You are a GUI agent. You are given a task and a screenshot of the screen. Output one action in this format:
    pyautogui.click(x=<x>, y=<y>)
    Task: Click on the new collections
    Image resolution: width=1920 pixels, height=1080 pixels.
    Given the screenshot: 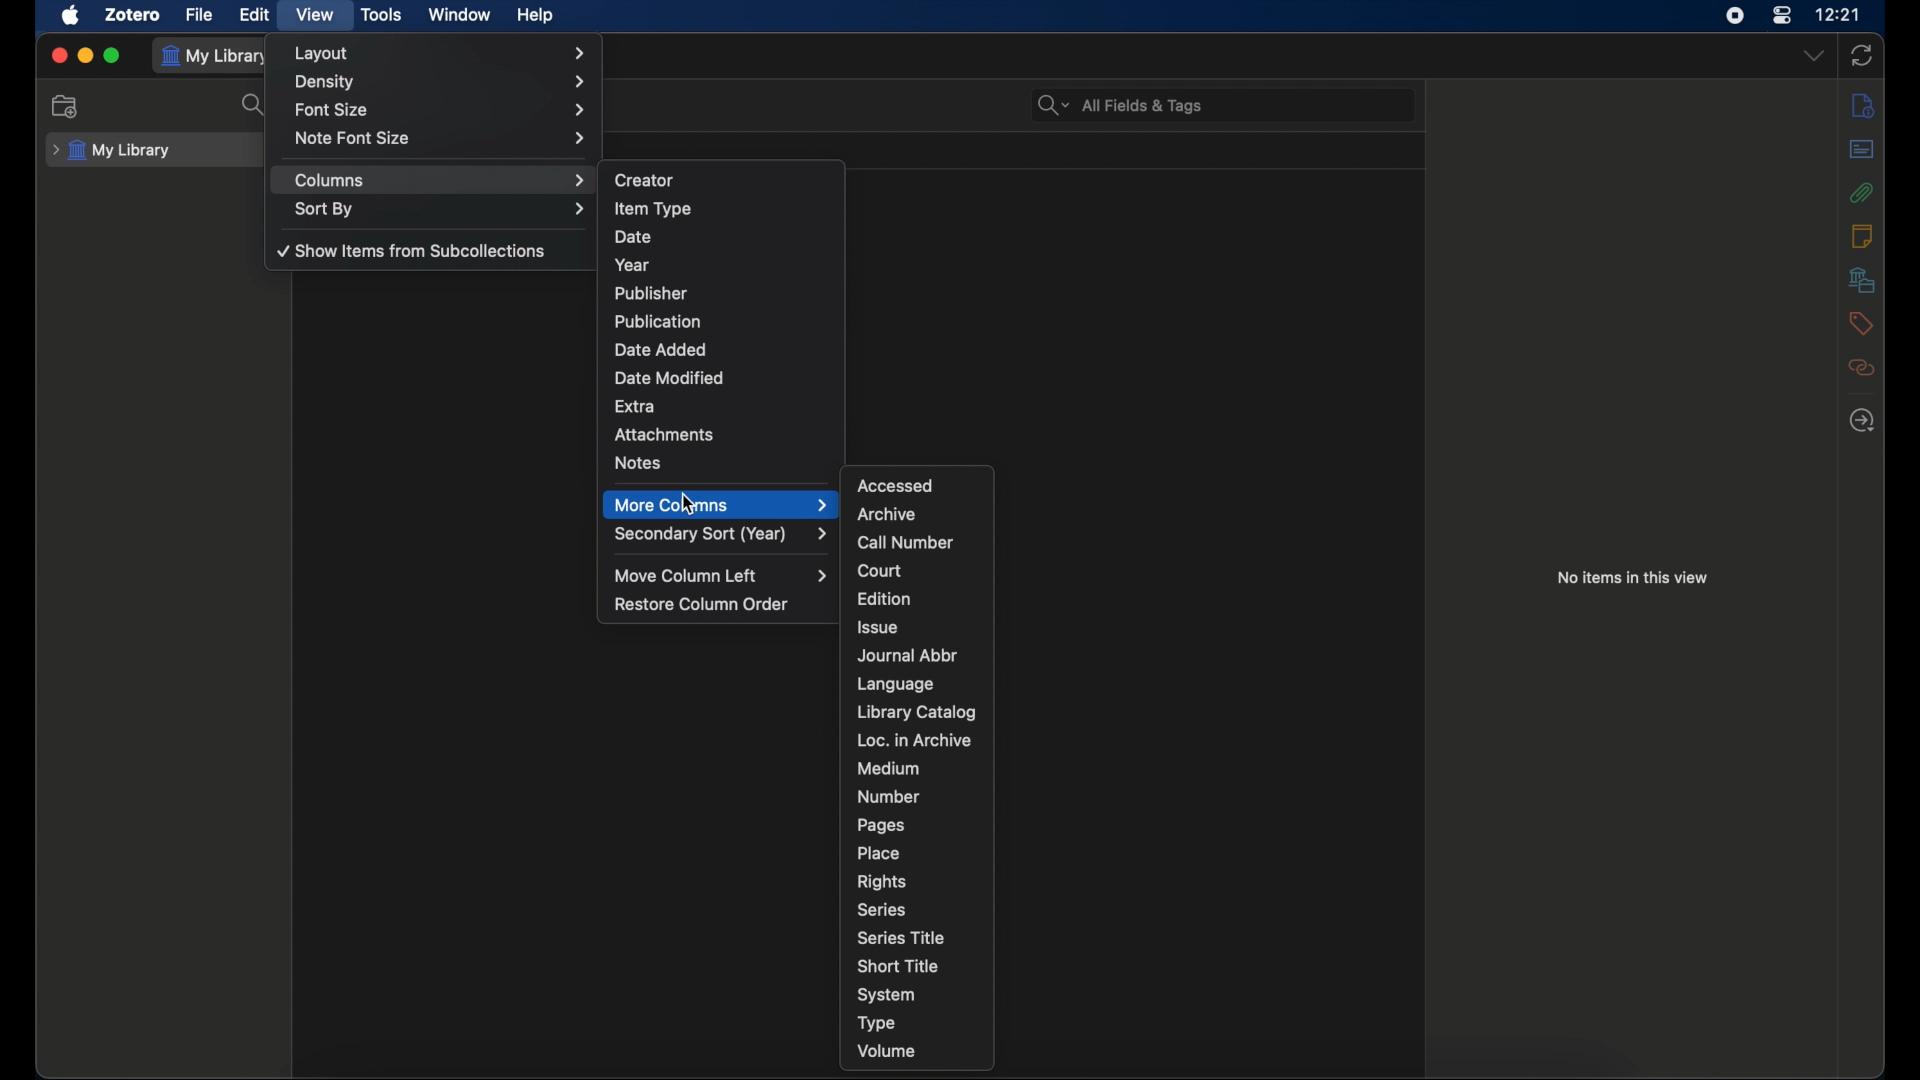 What is the action you would take?
    pyautogui.click(x=65, y=107)
    